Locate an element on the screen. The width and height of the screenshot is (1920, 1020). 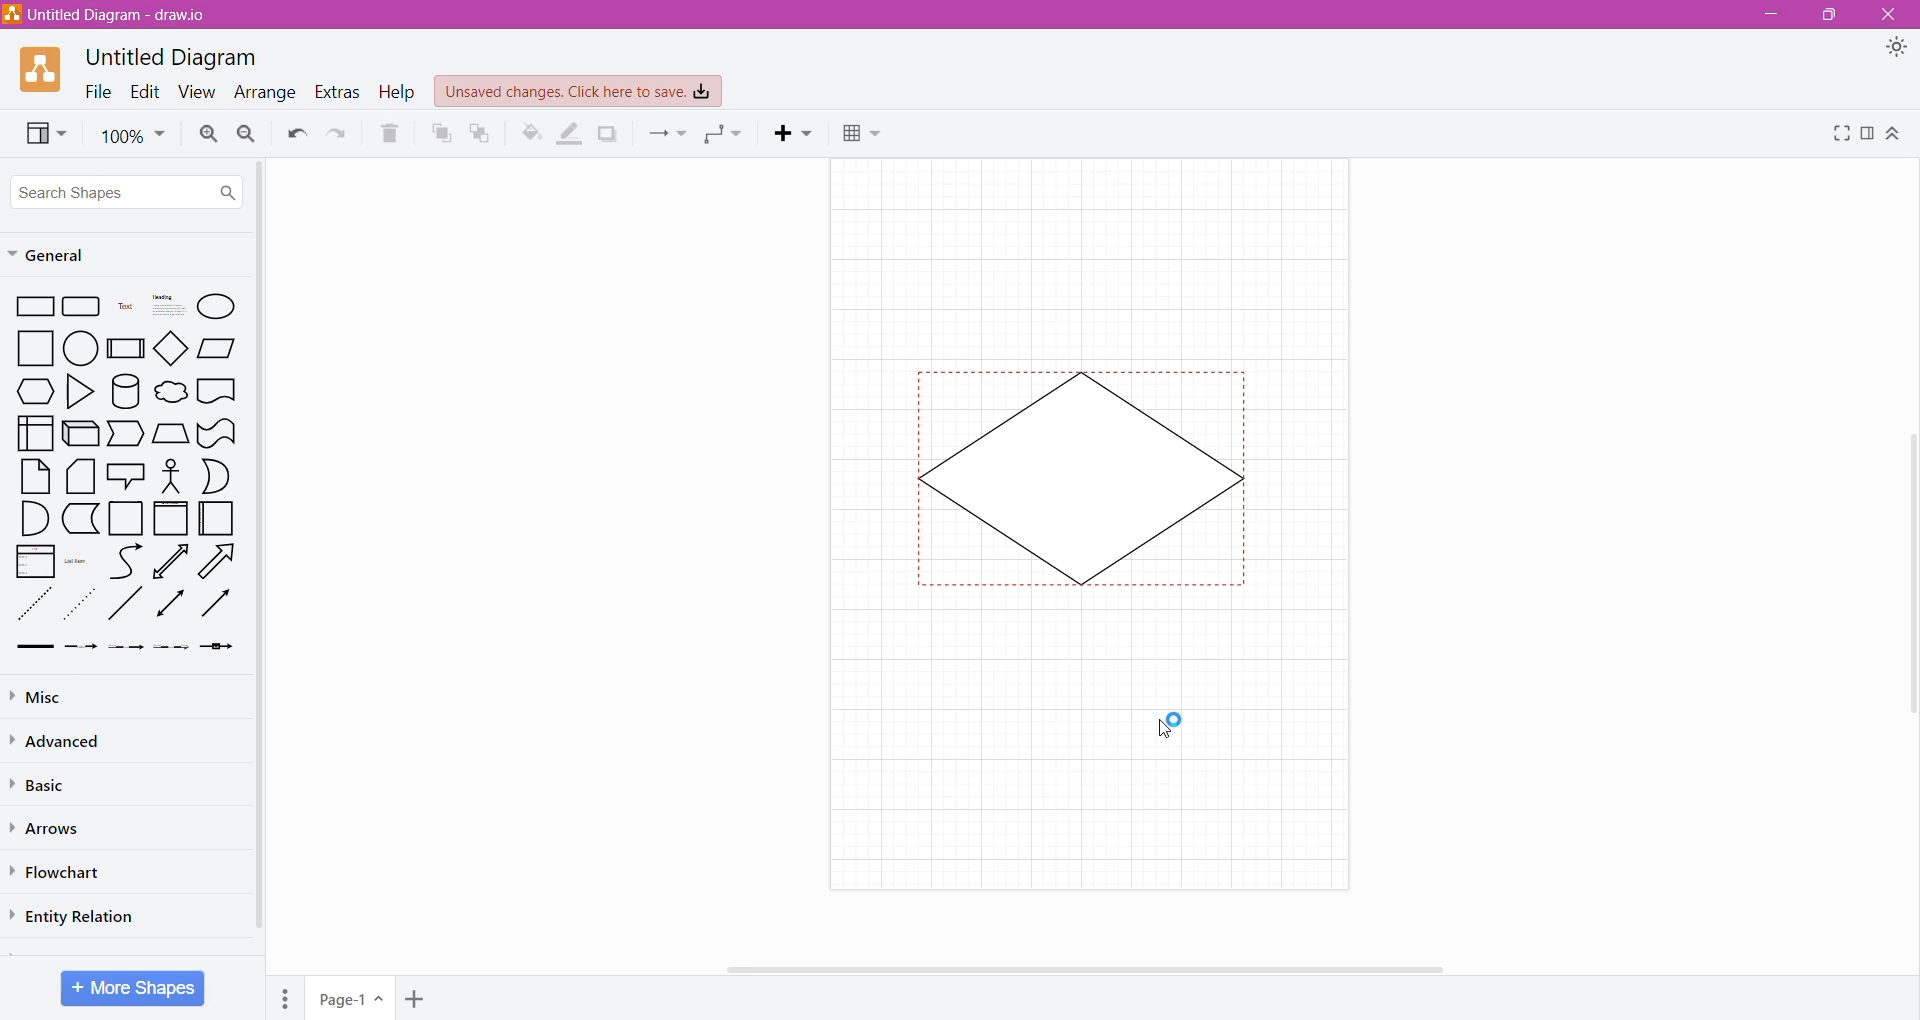
Cursor is located at coordinates (1167, 733).